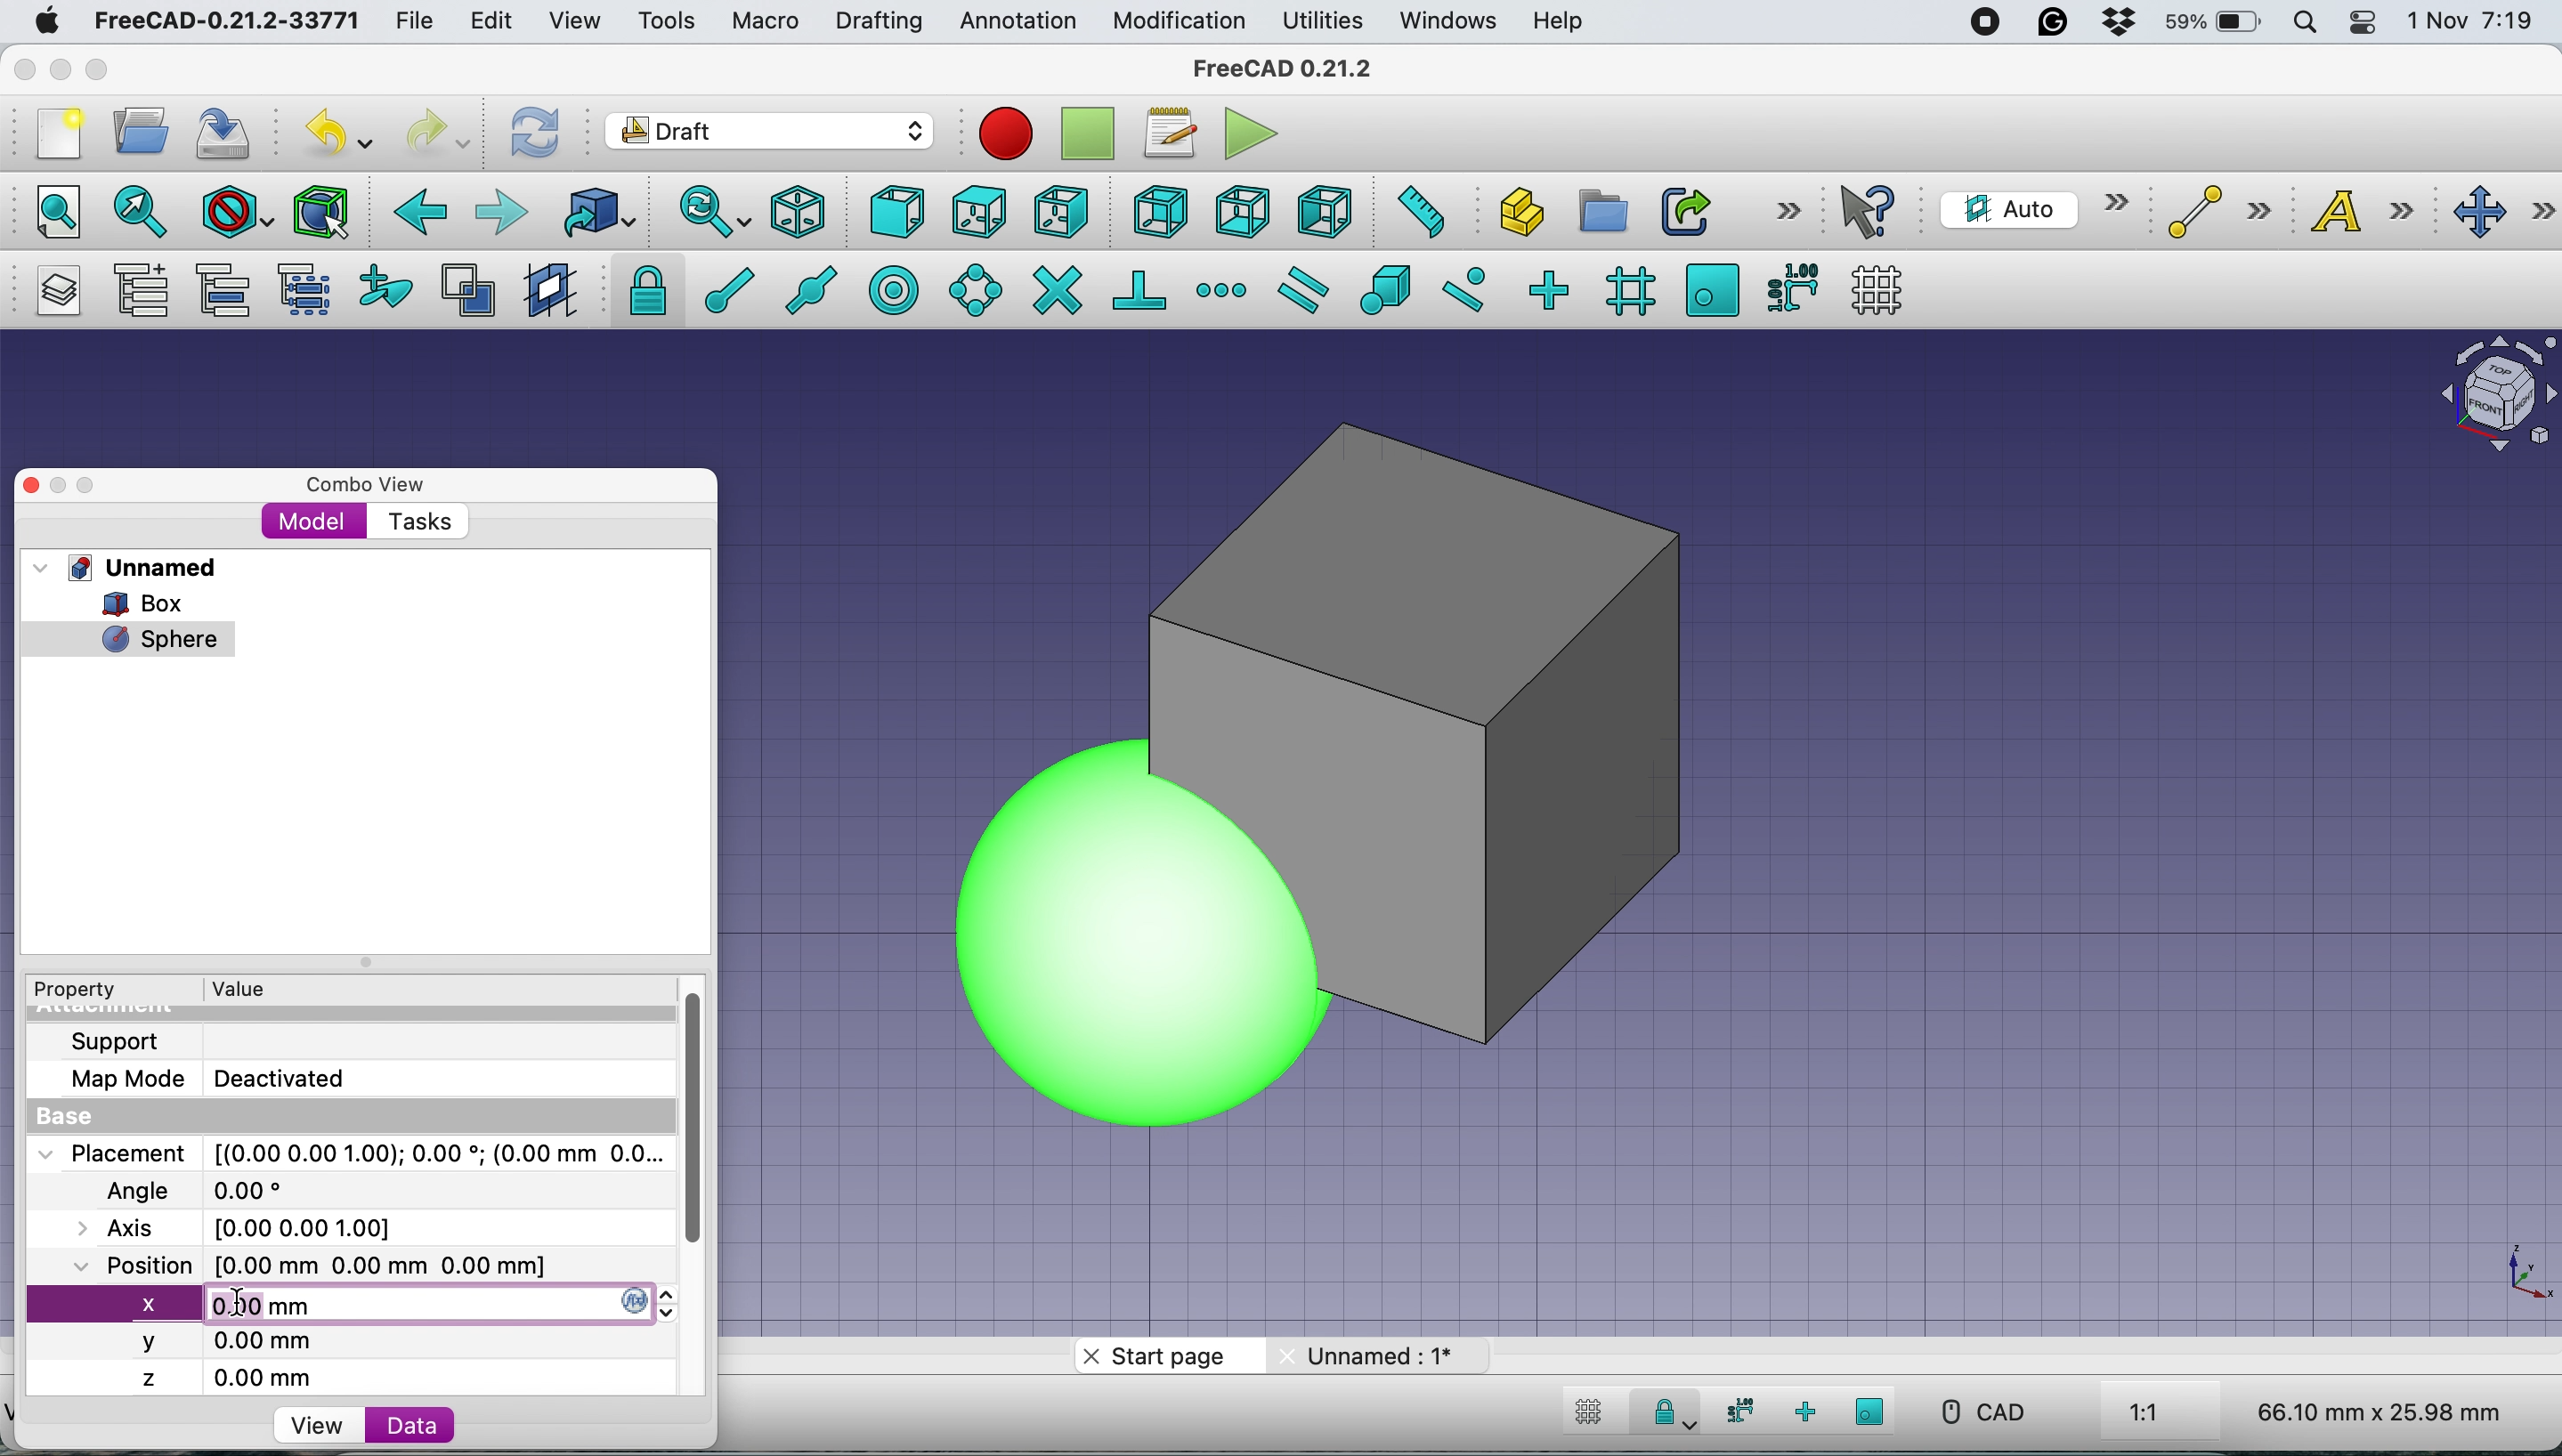  Describe the element at coordinates (1056, 288) in the screenshot. I see `snap intersection` at that location.